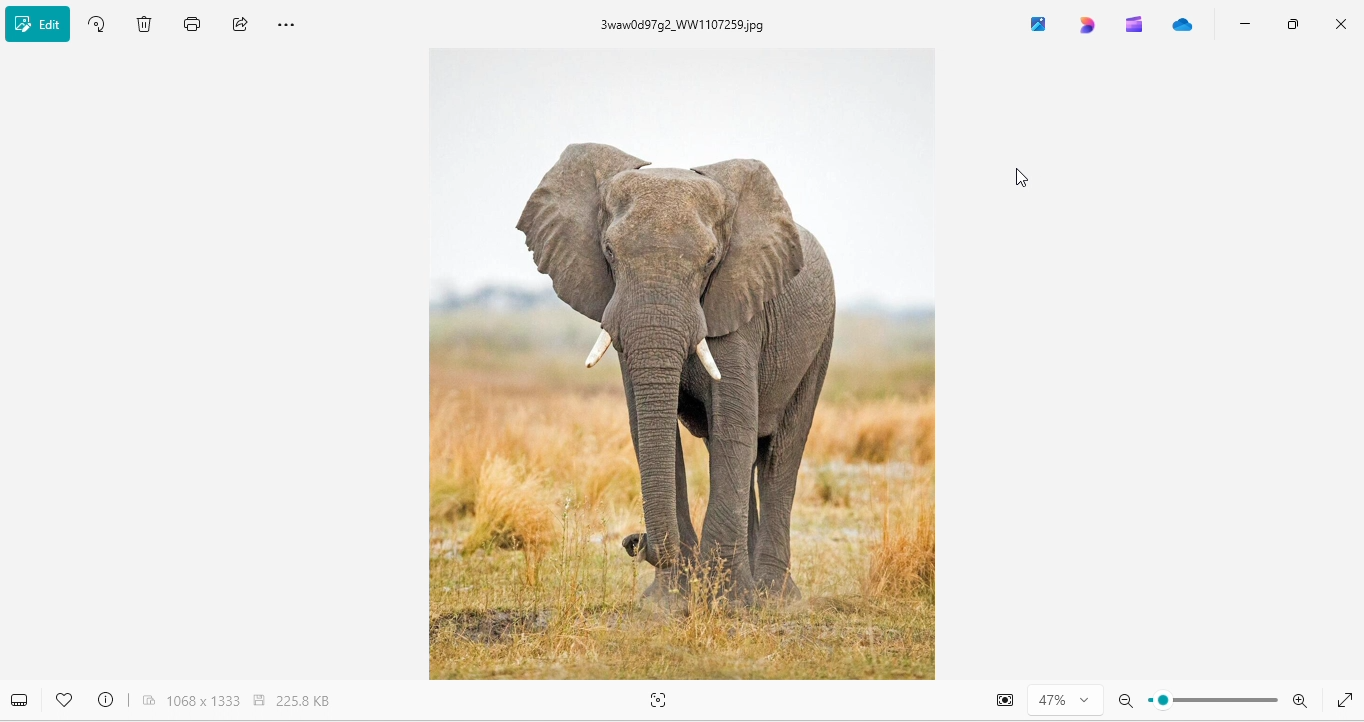 The image size is (1364, 722). What do you see at coordinates (1093, 25) in the screenshot?
I see `edit with designer` at bounding box center [1093, 25].